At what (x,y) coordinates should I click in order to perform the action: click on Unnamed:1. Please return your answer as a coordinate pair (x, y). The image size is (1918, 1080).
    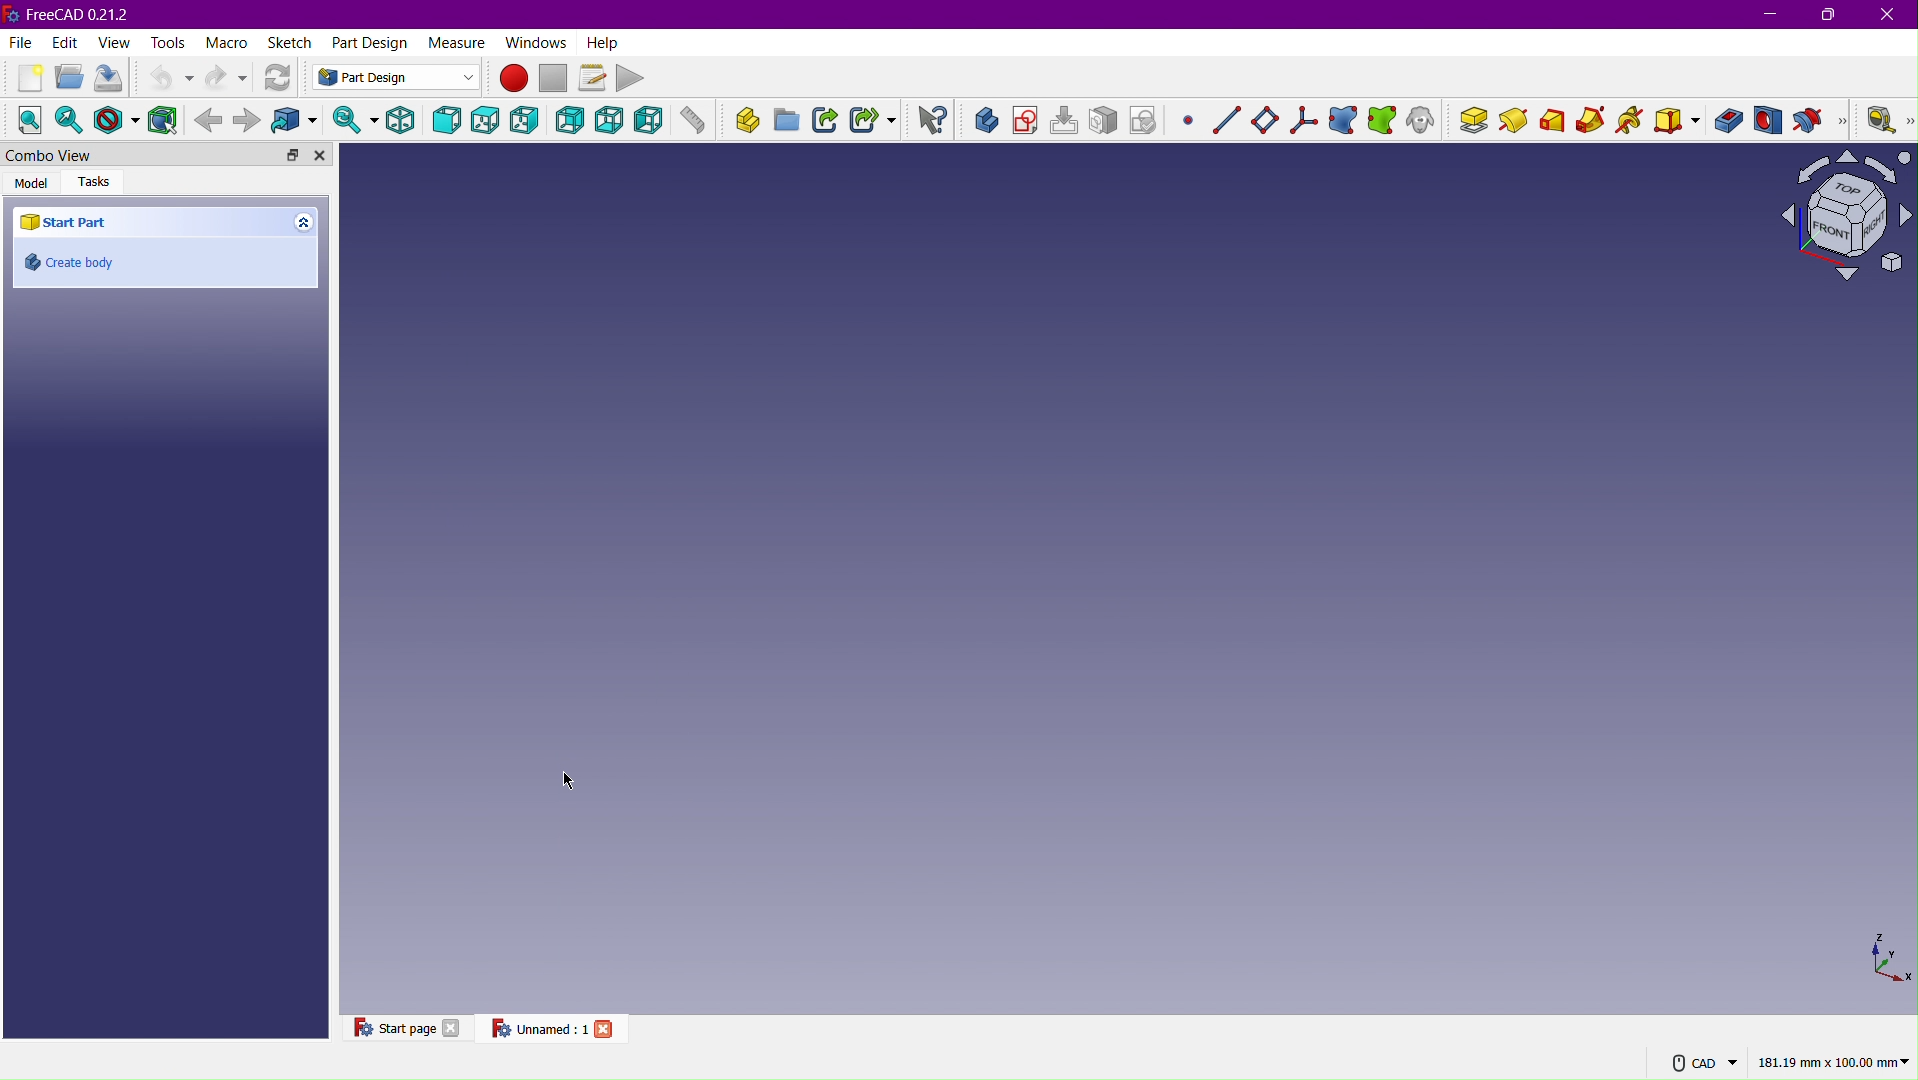
    Looking at the image, I should click on (553, 1028).